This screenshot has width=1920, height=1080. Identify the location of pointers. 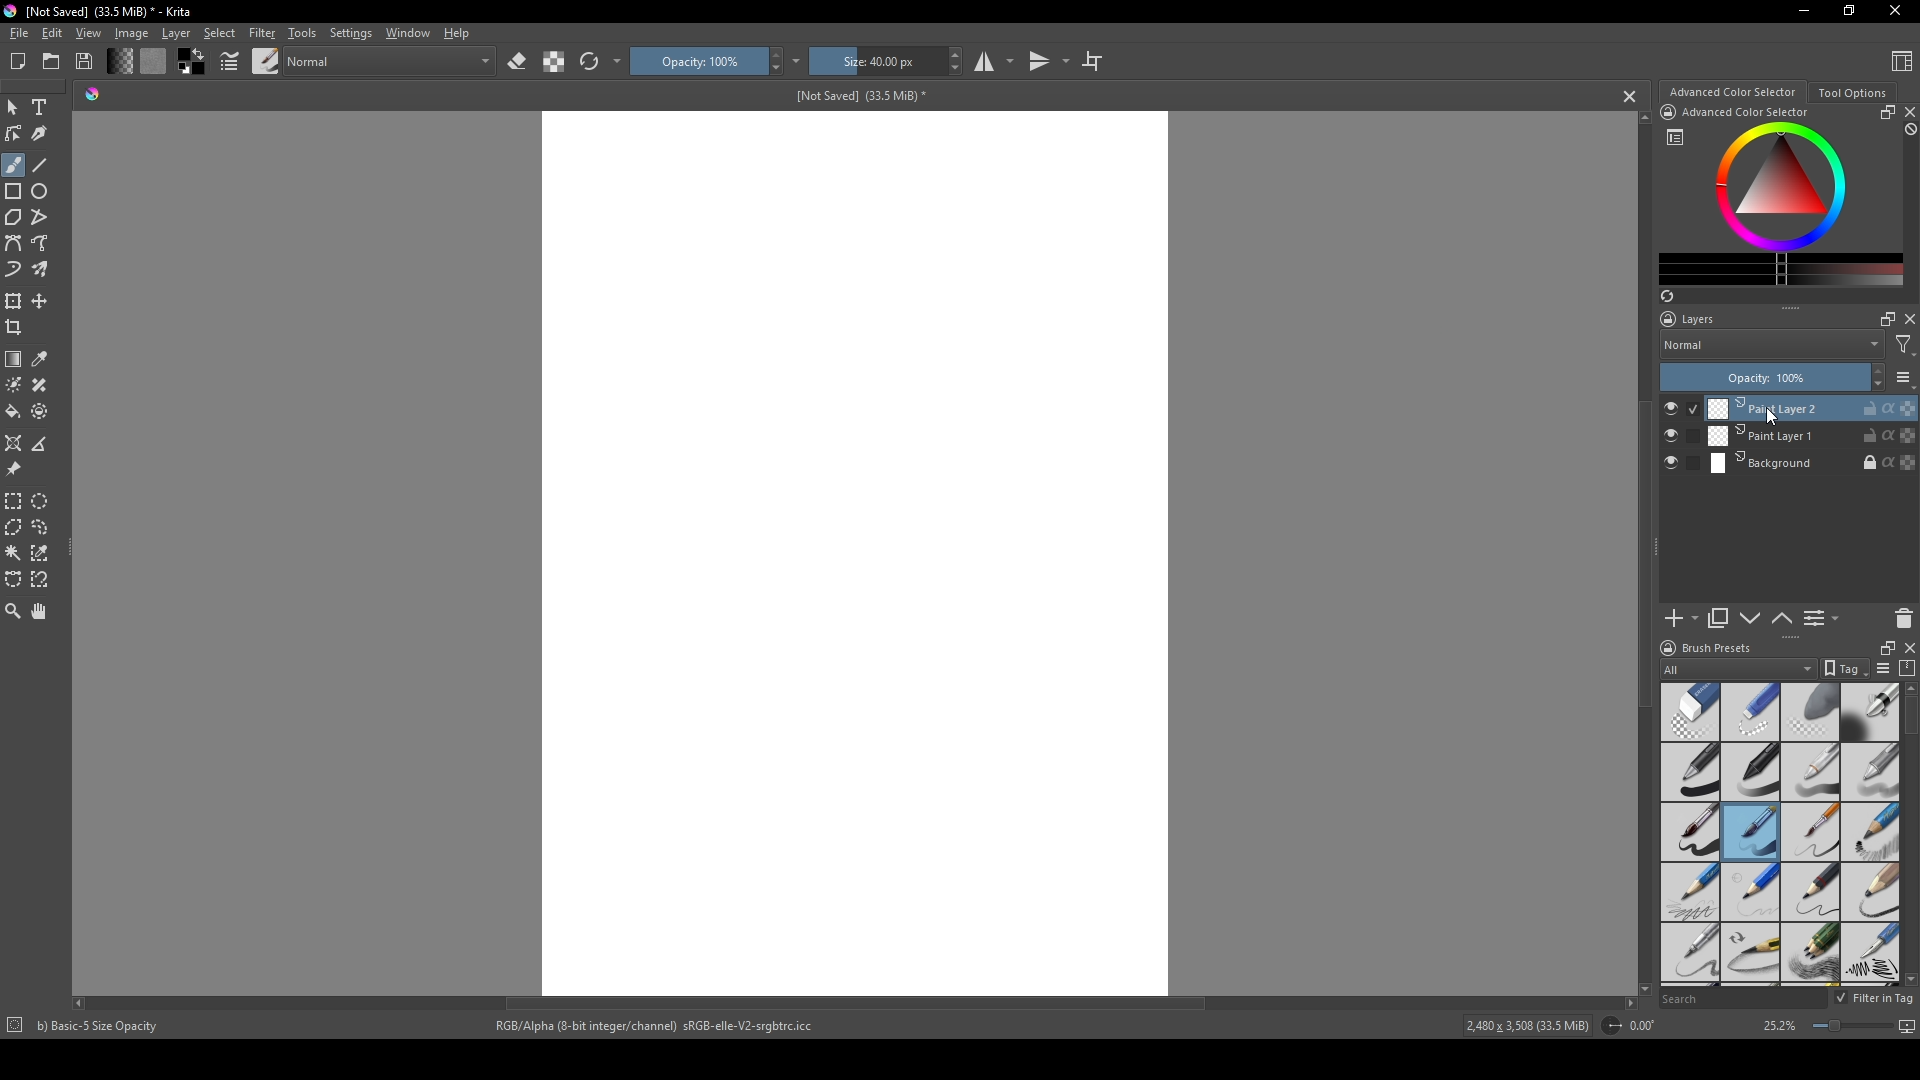
(230, 62).